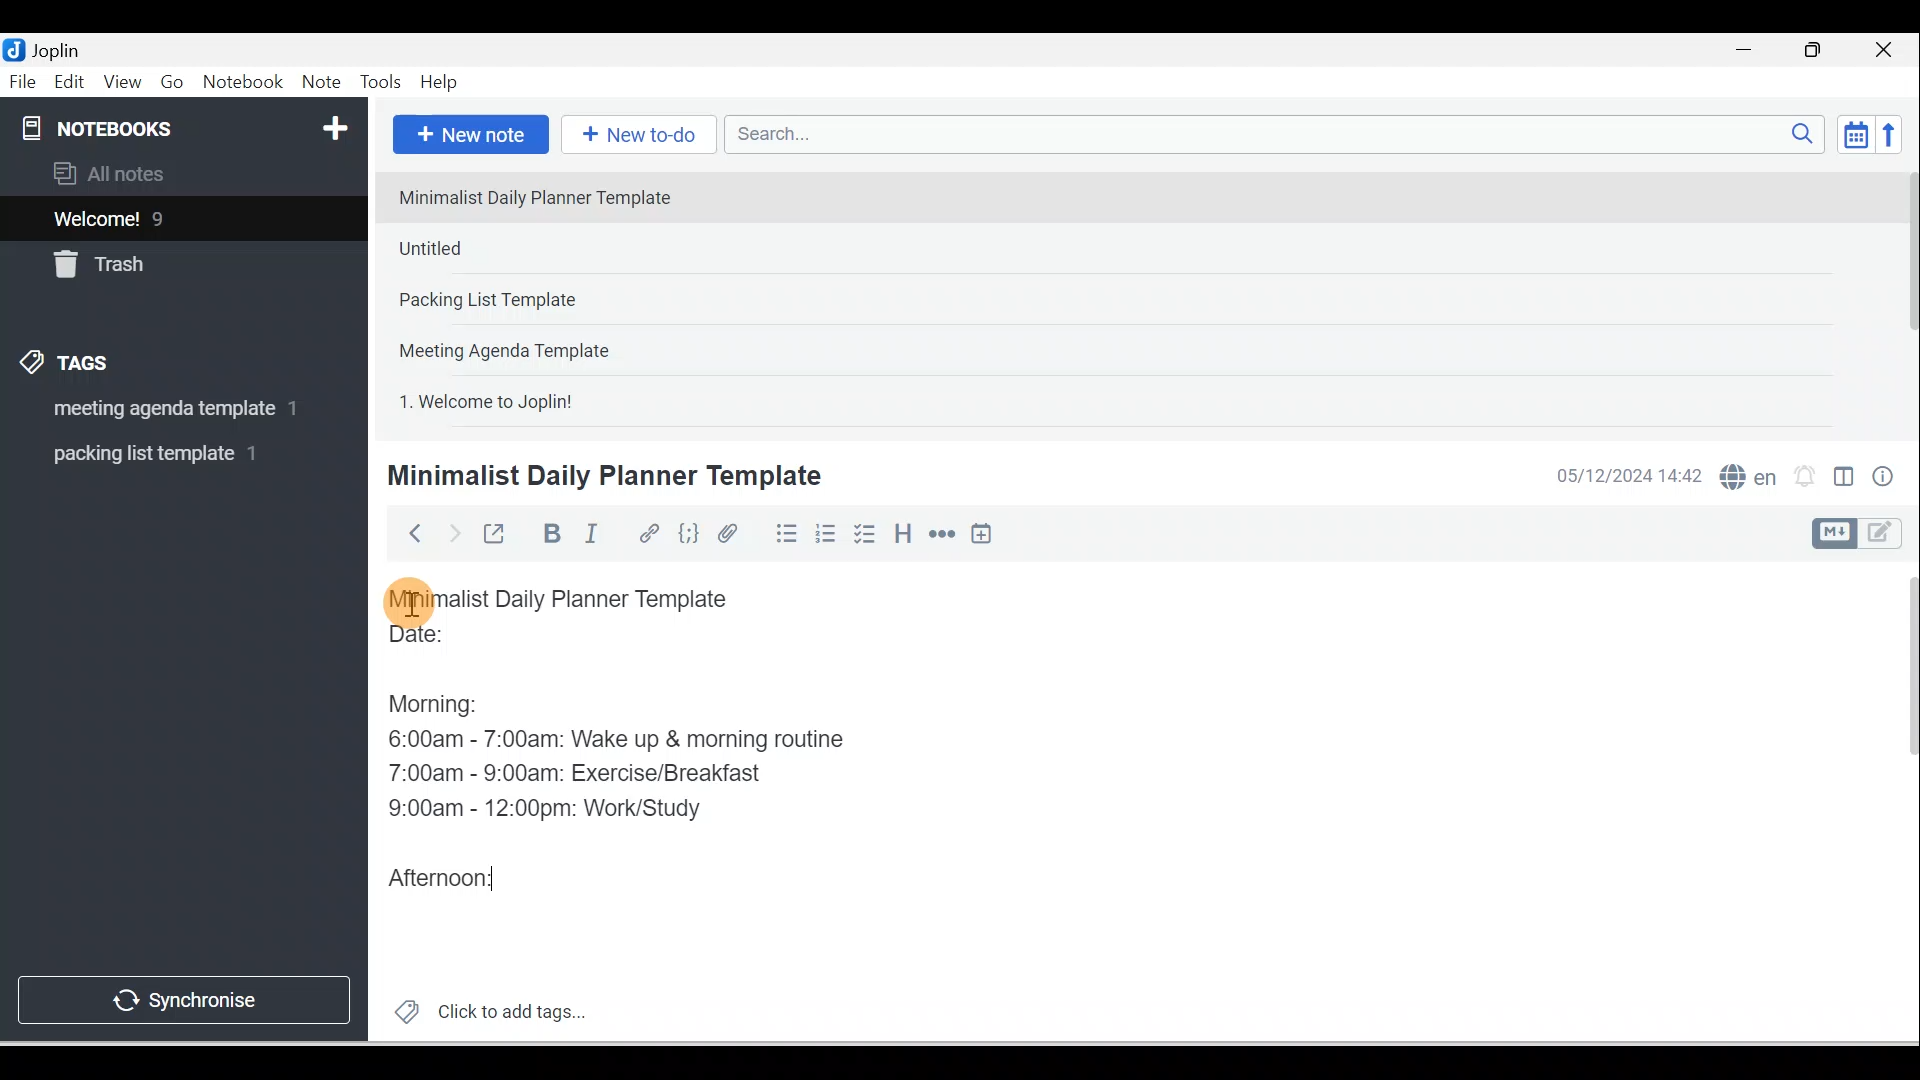 The image size is (1920, 1080). What do you see at coordinates (1844, 480) in the screenshot?
I see `Toggle editors` at bounding box center [1844, 480].